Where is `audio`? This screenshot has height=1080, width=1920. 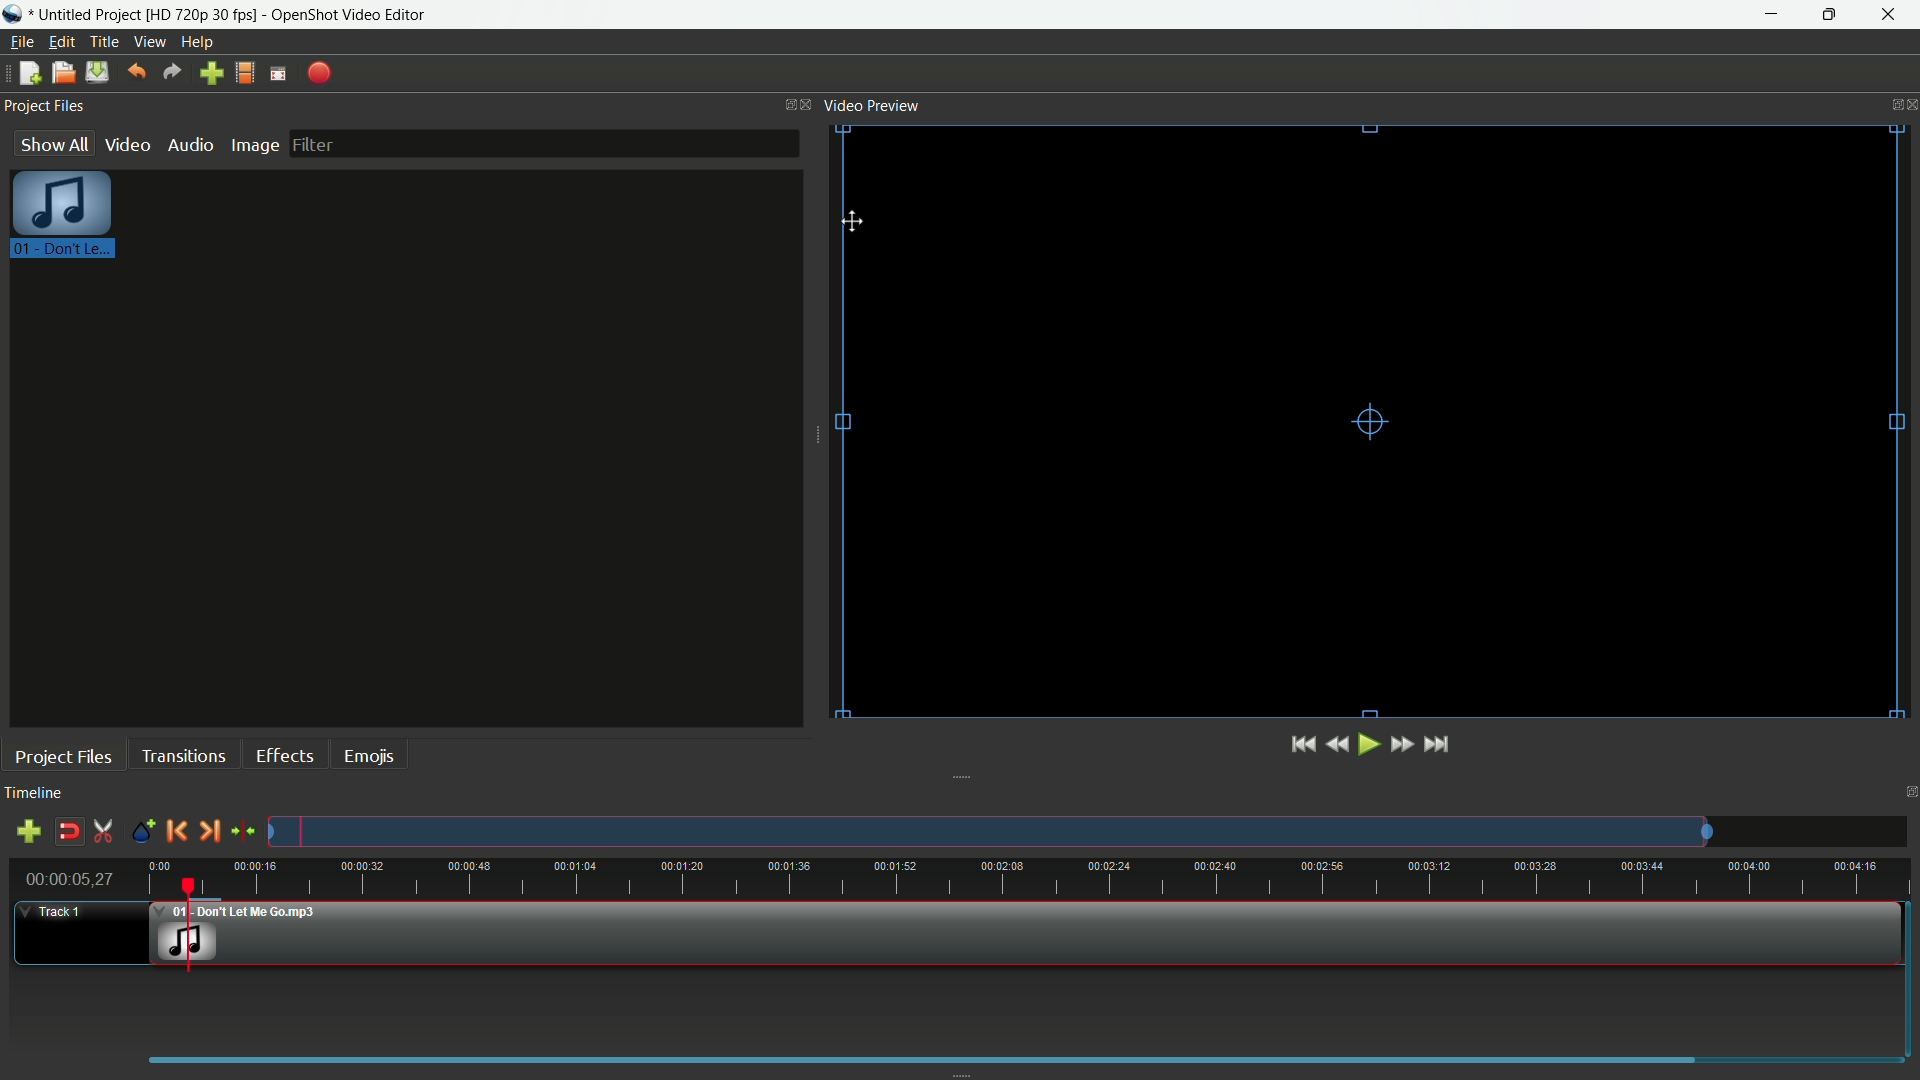 audio is located at coordinates (189, 144).